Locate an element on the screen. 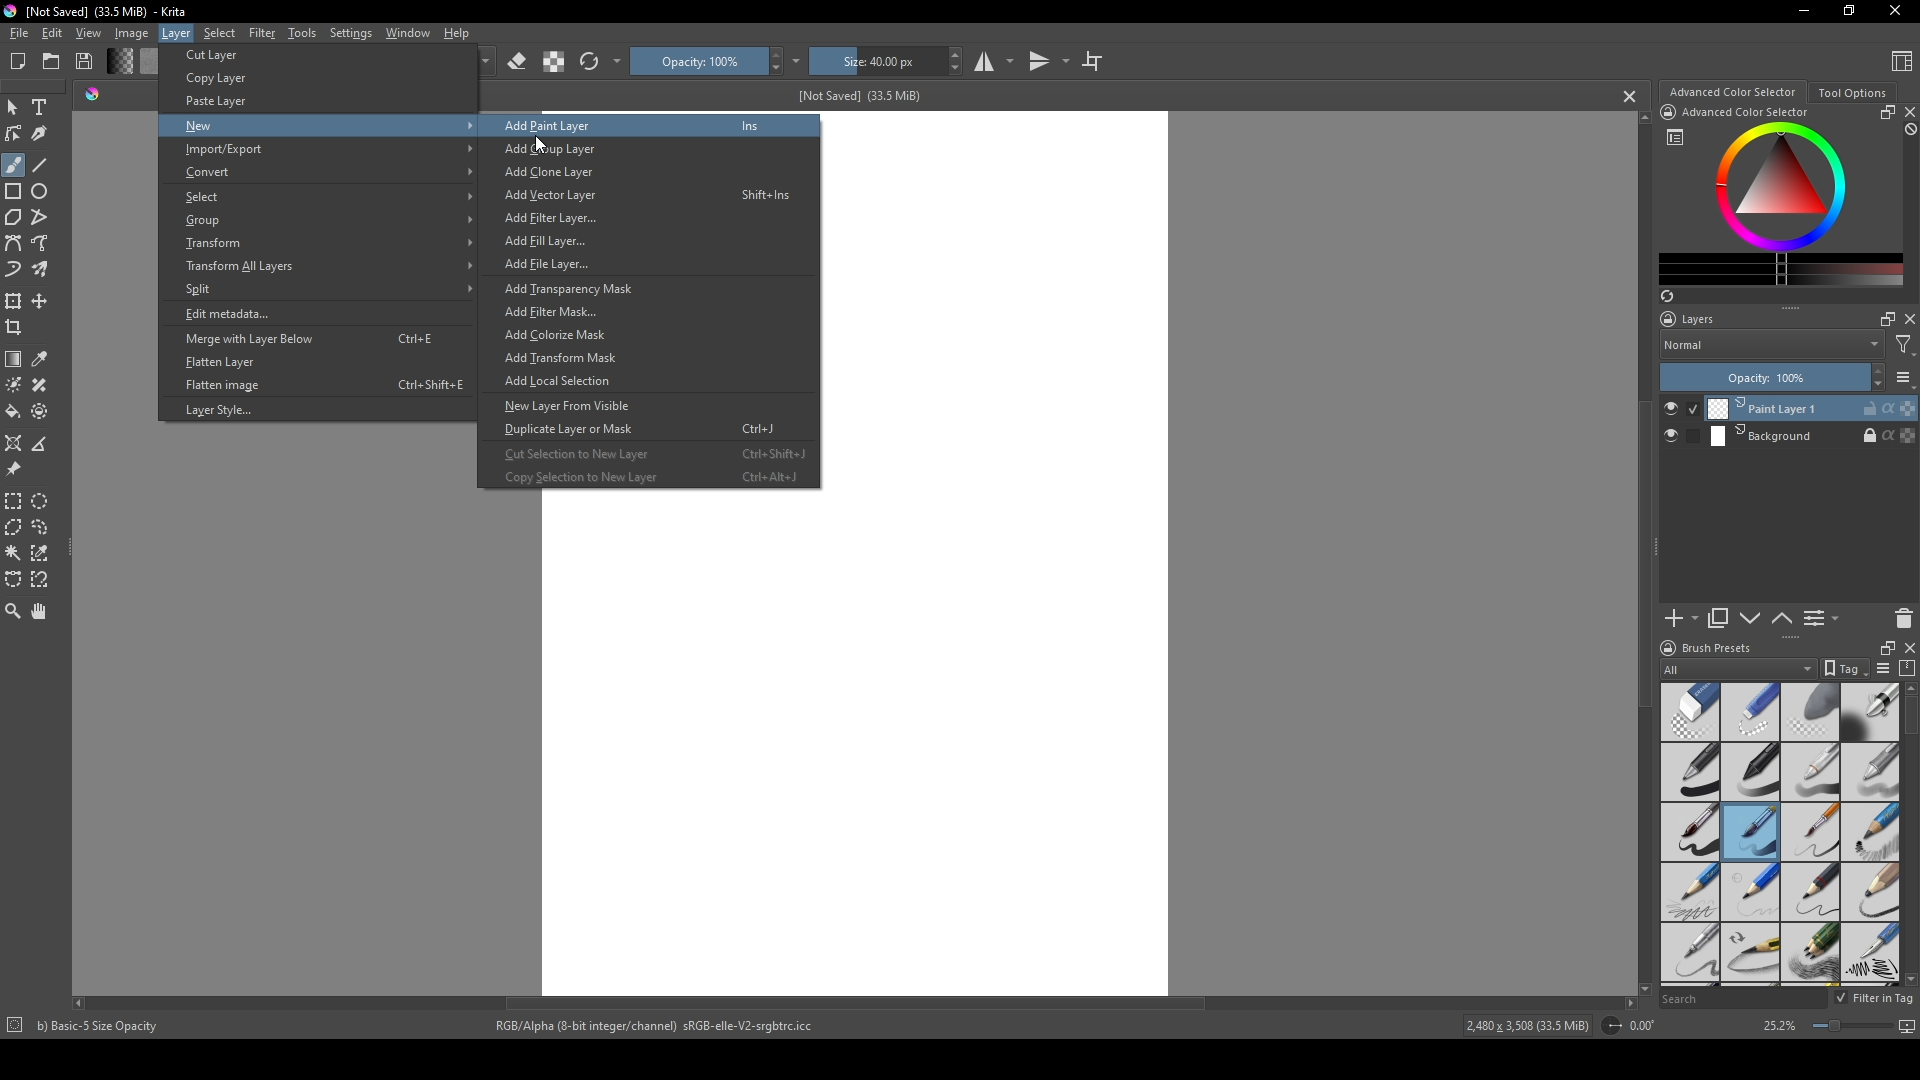  thick brush is located at coordinates (1690, 833).